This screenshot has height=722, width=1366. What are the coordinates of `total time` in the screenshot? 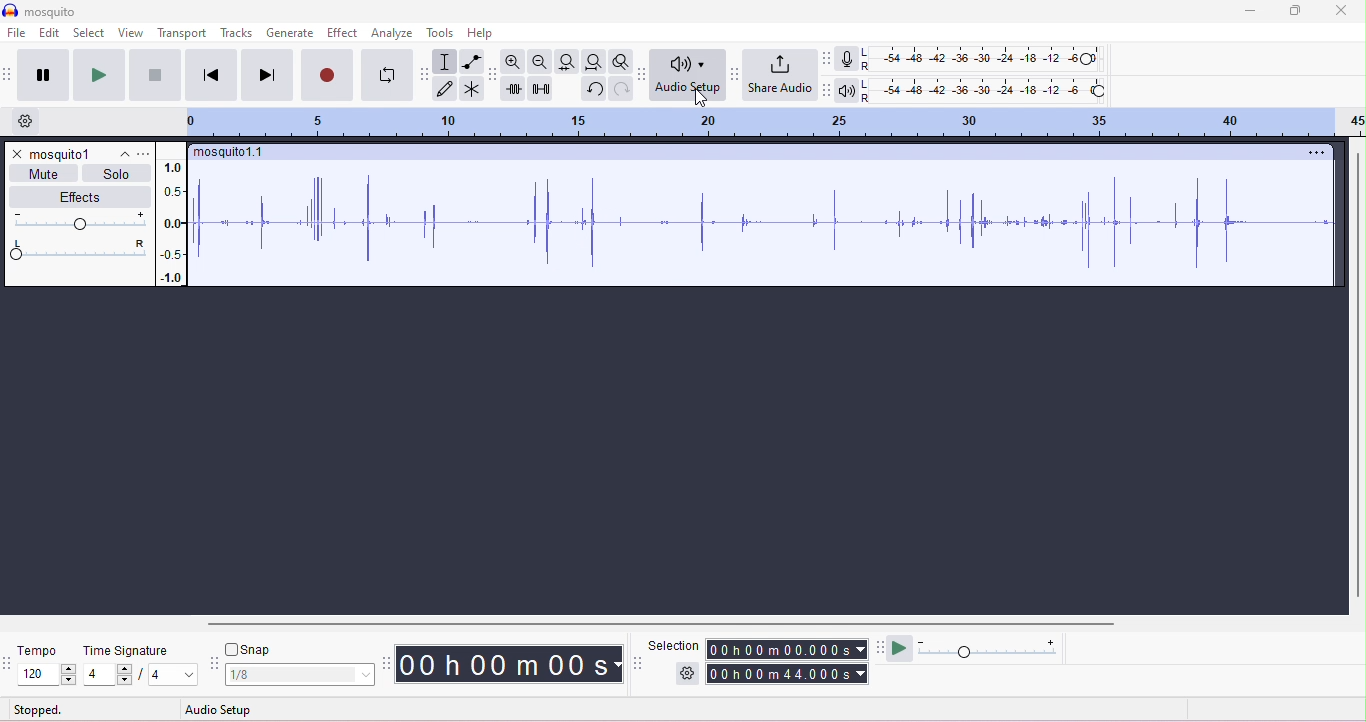 It's located at (787, 674).